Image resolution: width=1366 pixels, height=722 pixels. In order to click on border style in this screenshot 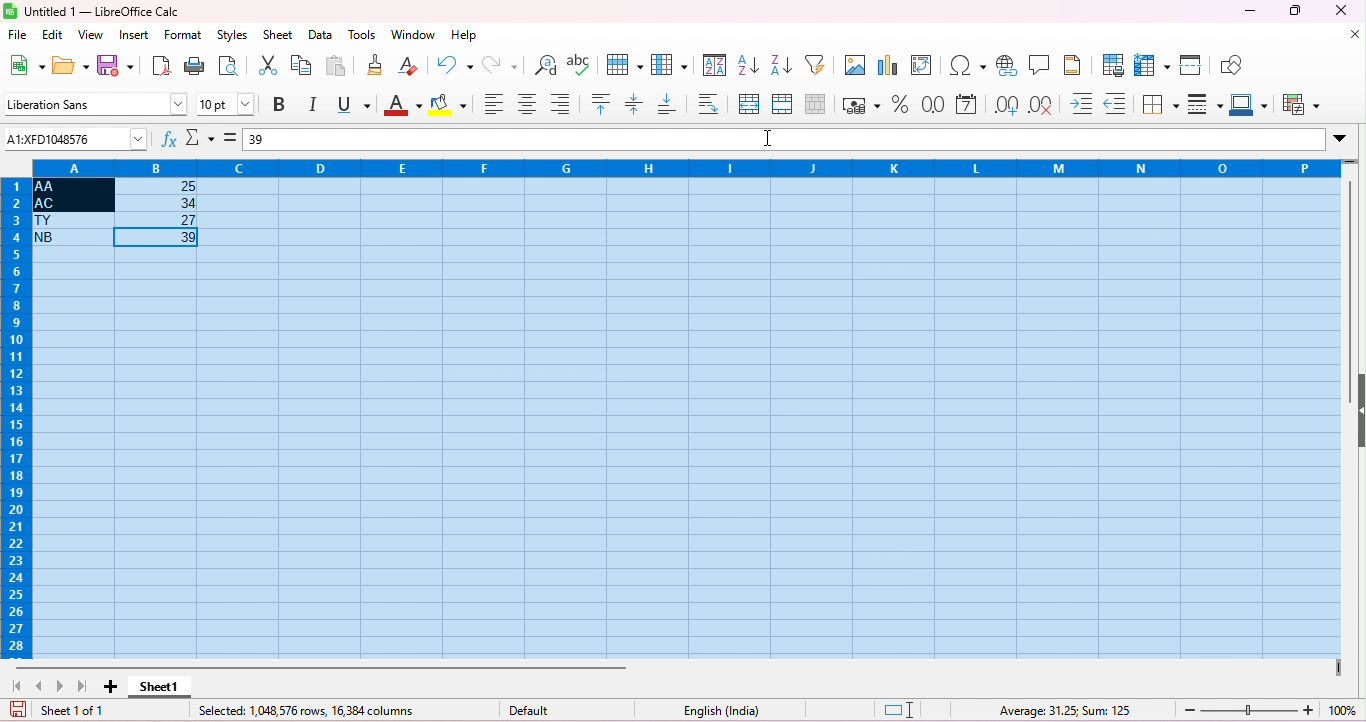, I will do `click(1206, 103)`.